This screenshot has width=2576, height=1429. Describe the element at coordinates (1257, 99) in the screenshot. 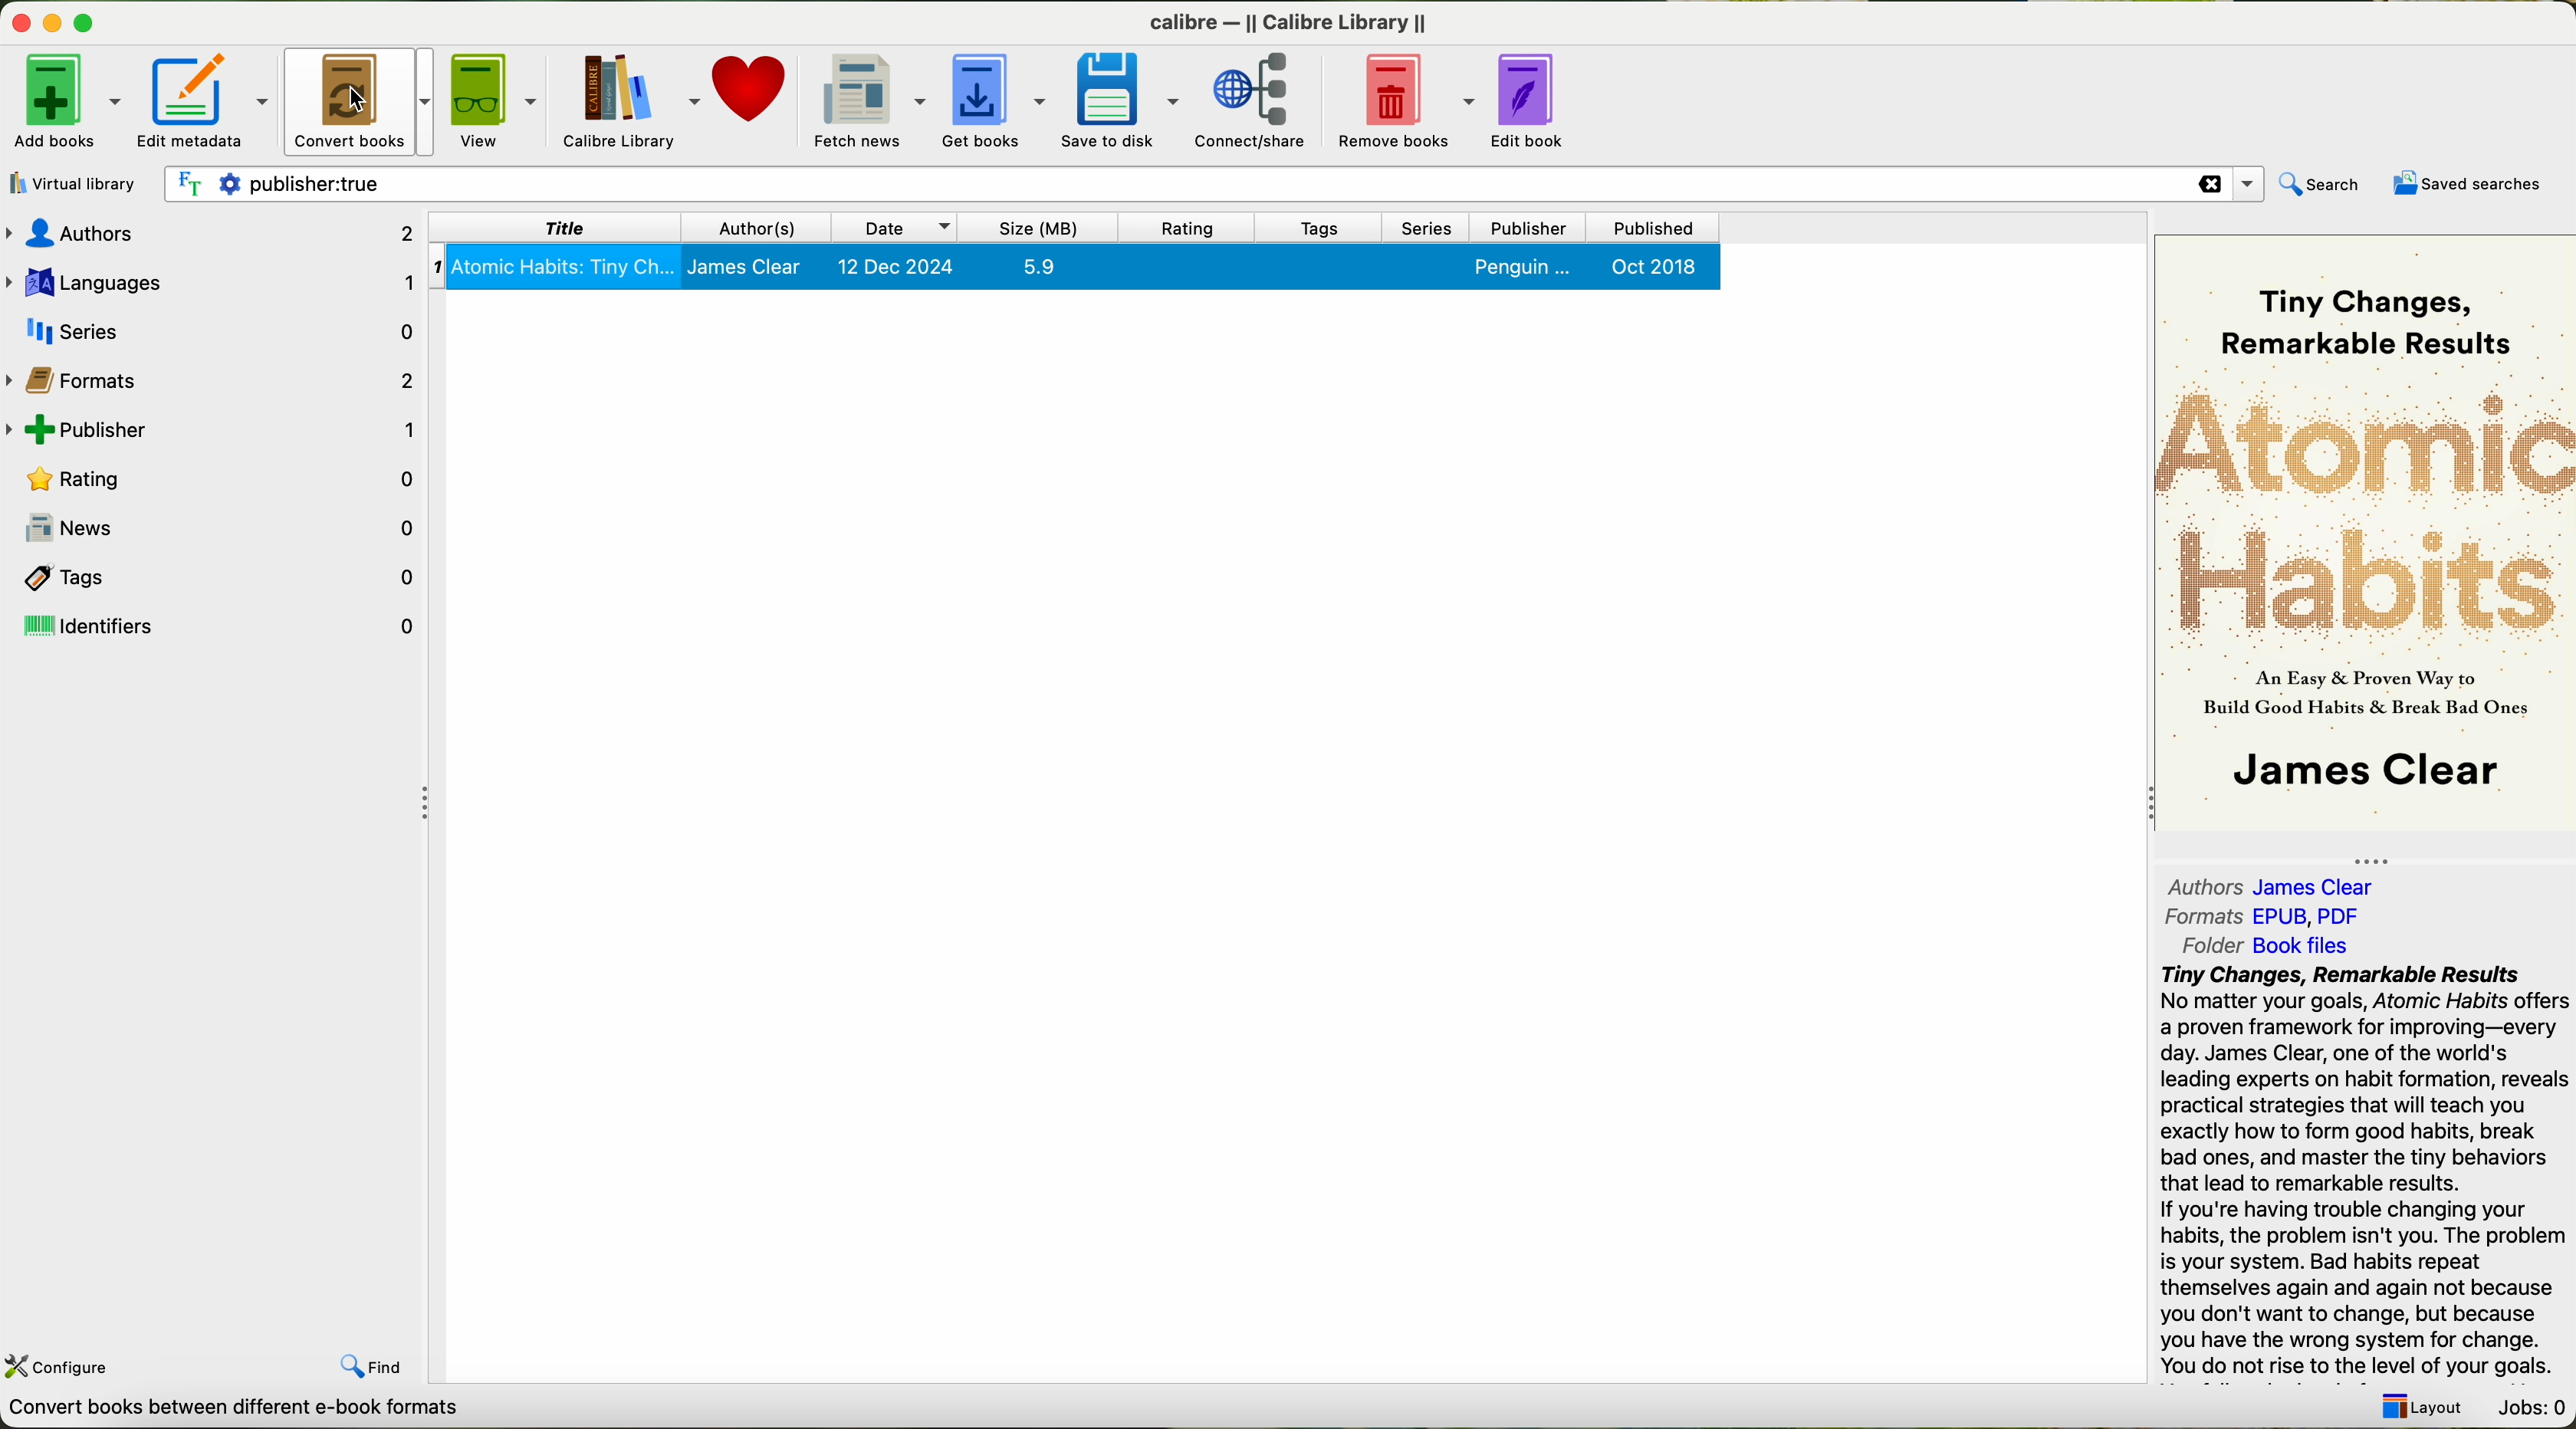

I see `connect/share` at that location.